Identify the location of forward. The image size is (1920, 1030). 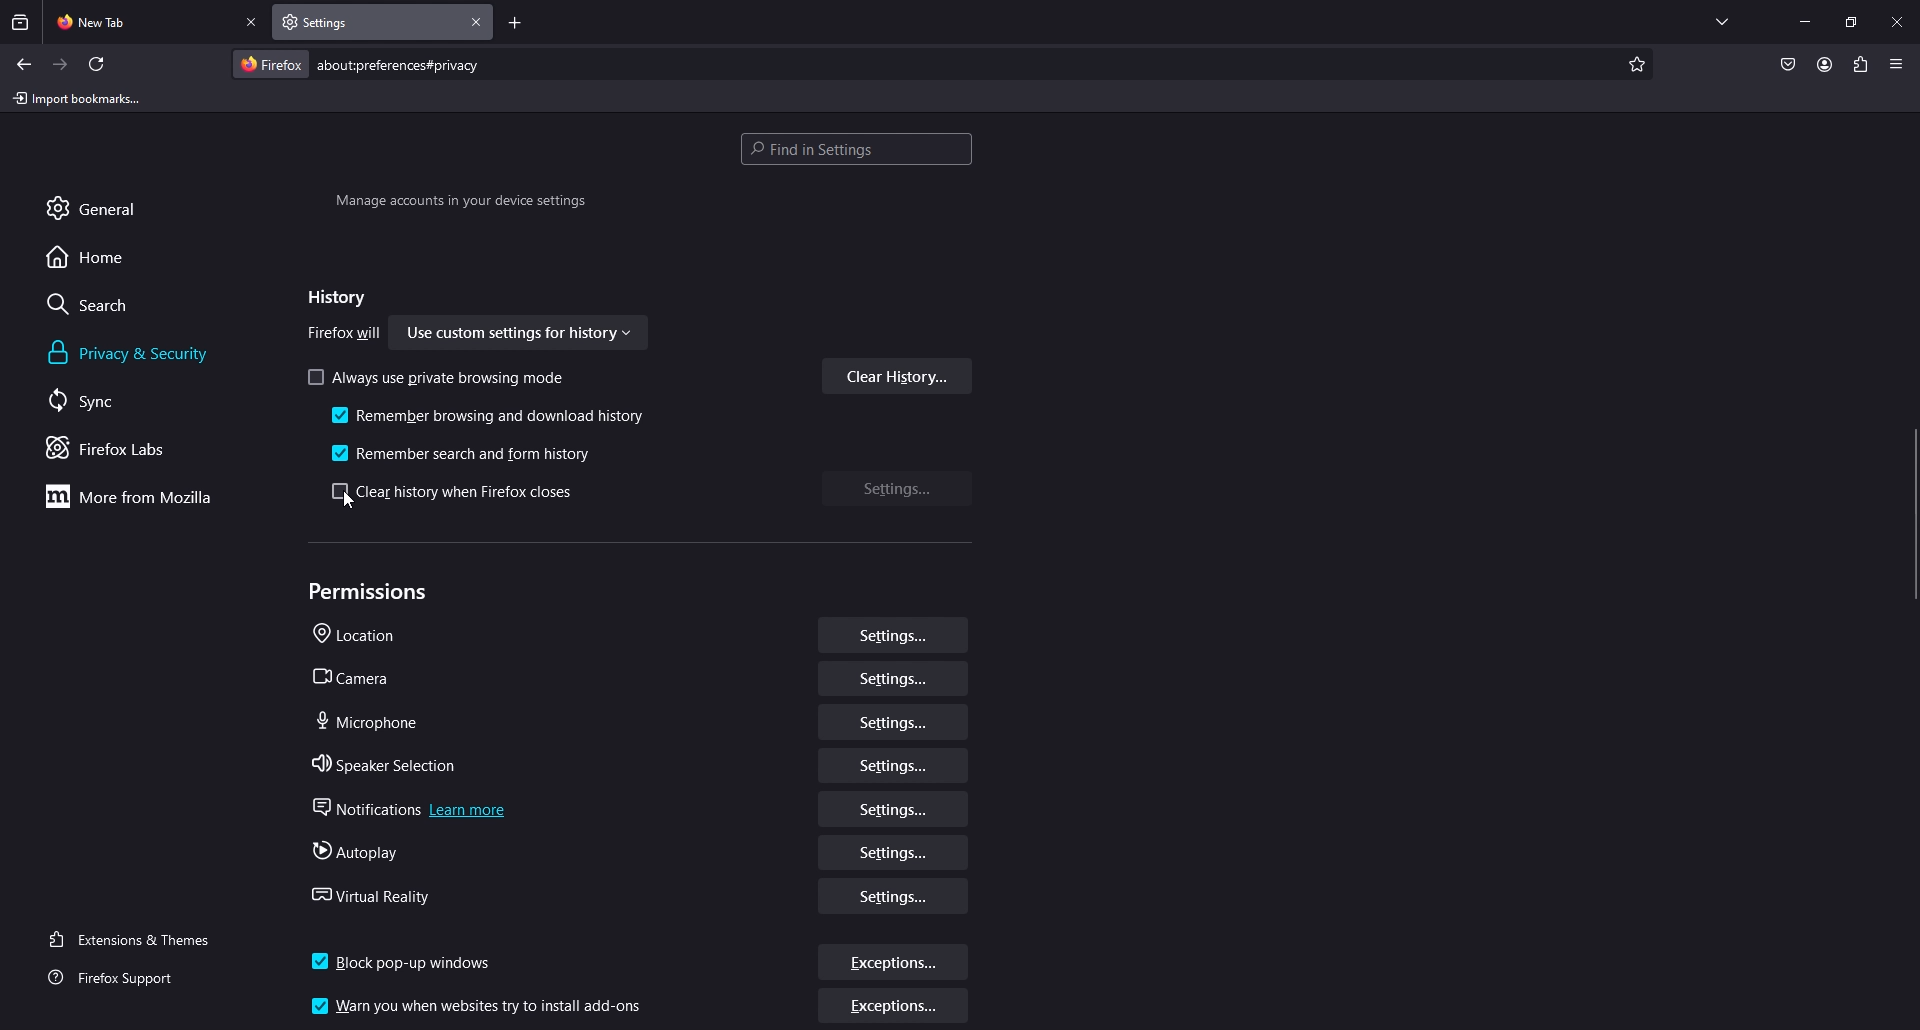
(61, 65).